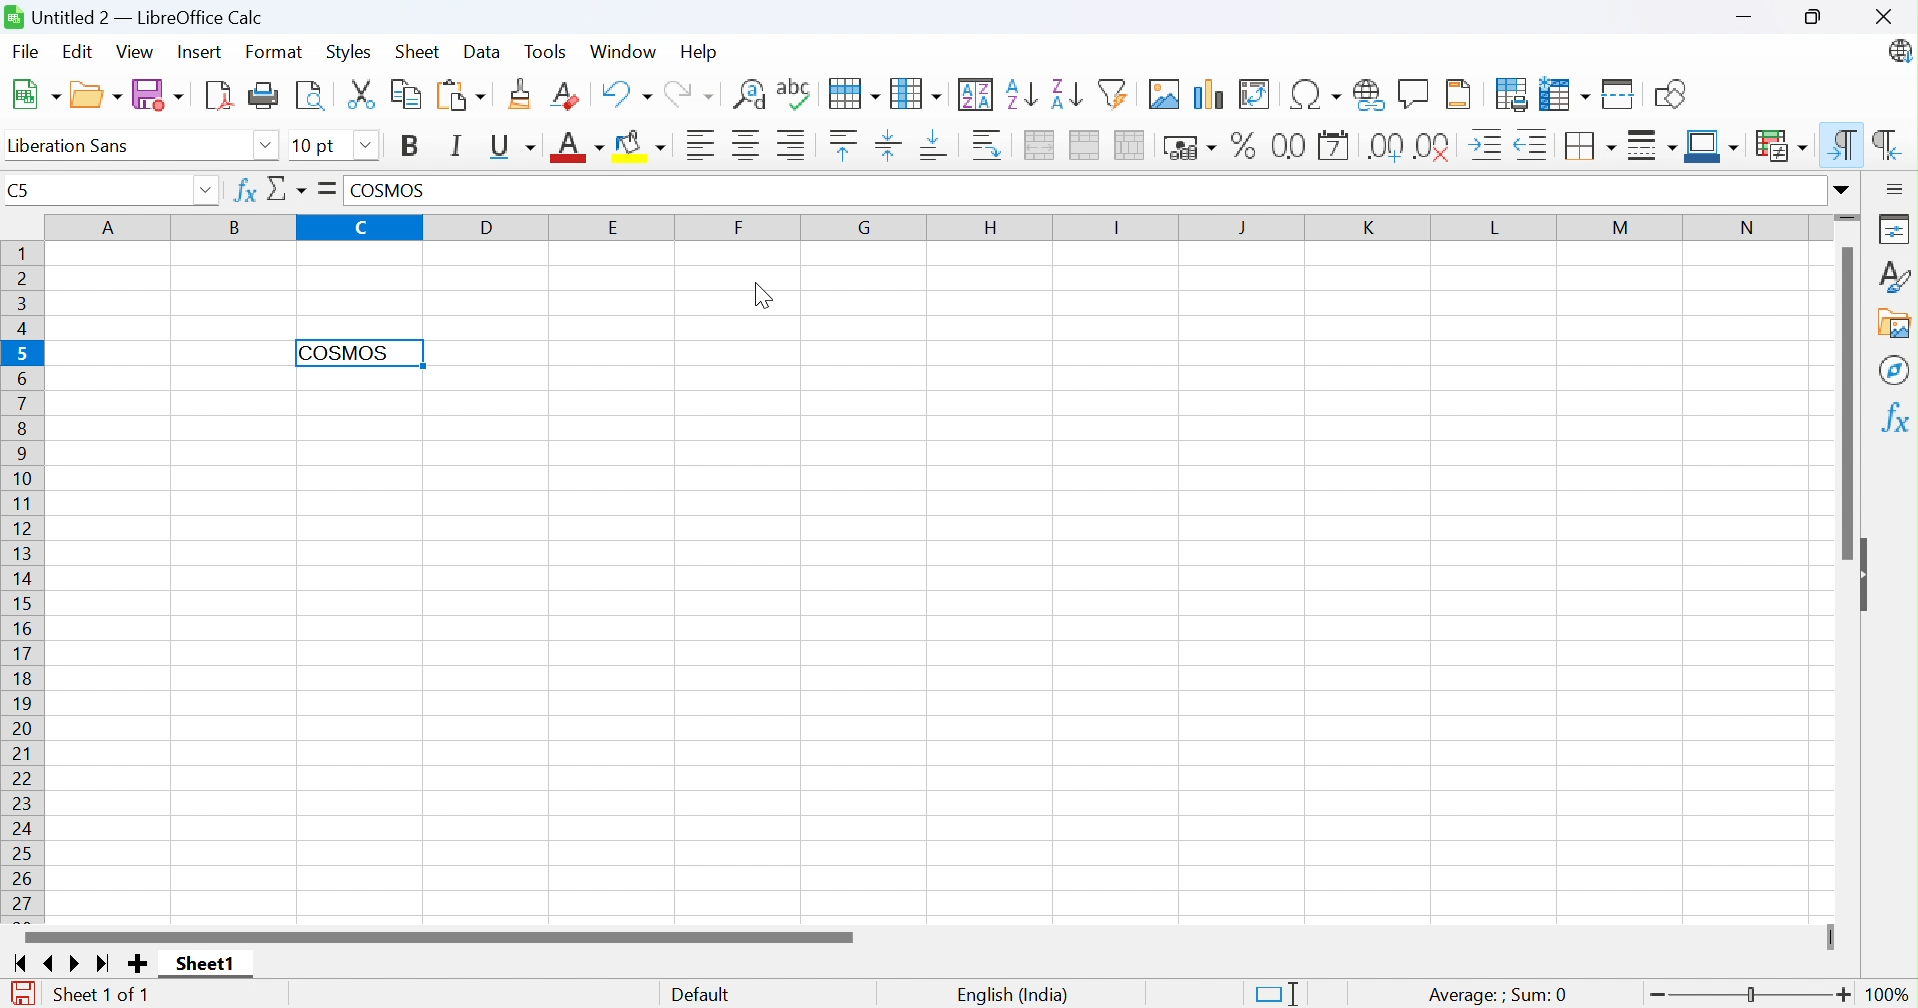 The height and width of the screenshot is (1008, 1918). Describe the element at coordinates (1846, 219) in the screenshot. I see `Slider` at that location.